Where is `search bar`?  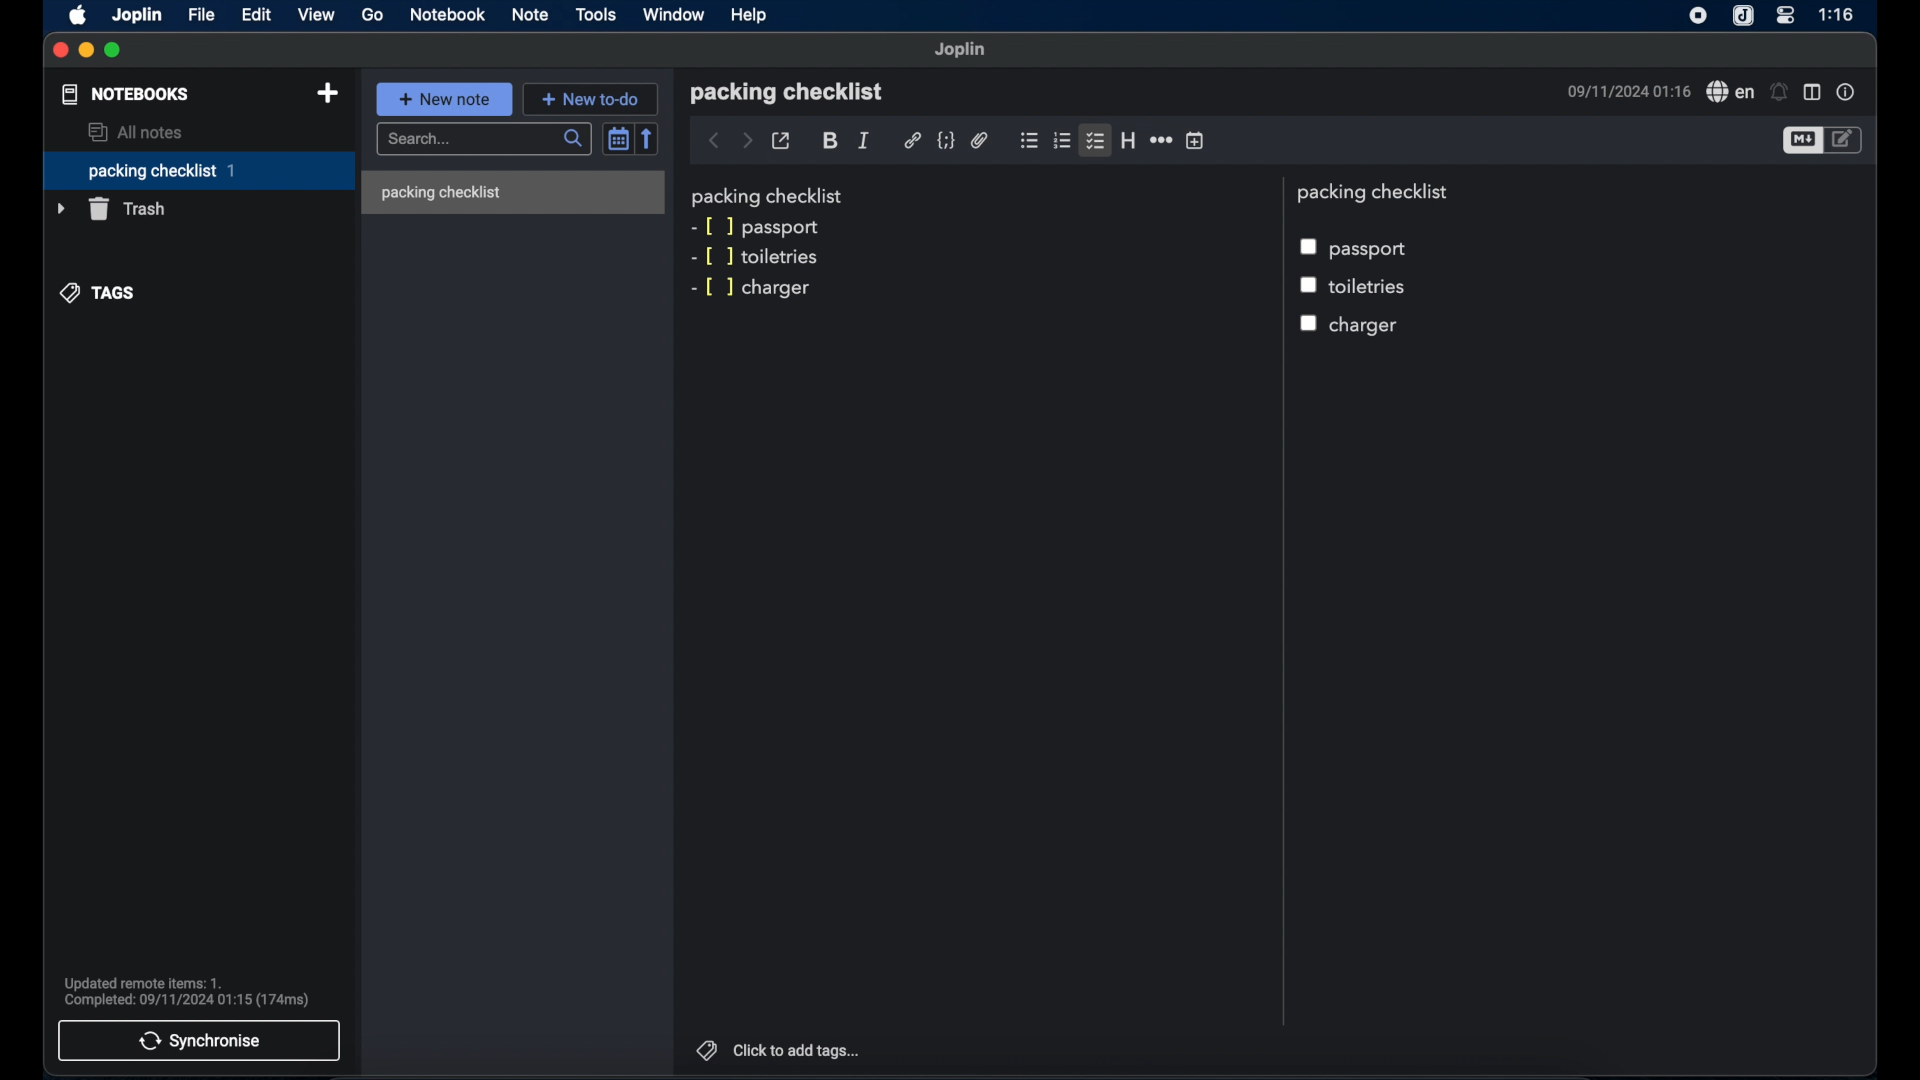
search bar is located at coordinates (483, 139).